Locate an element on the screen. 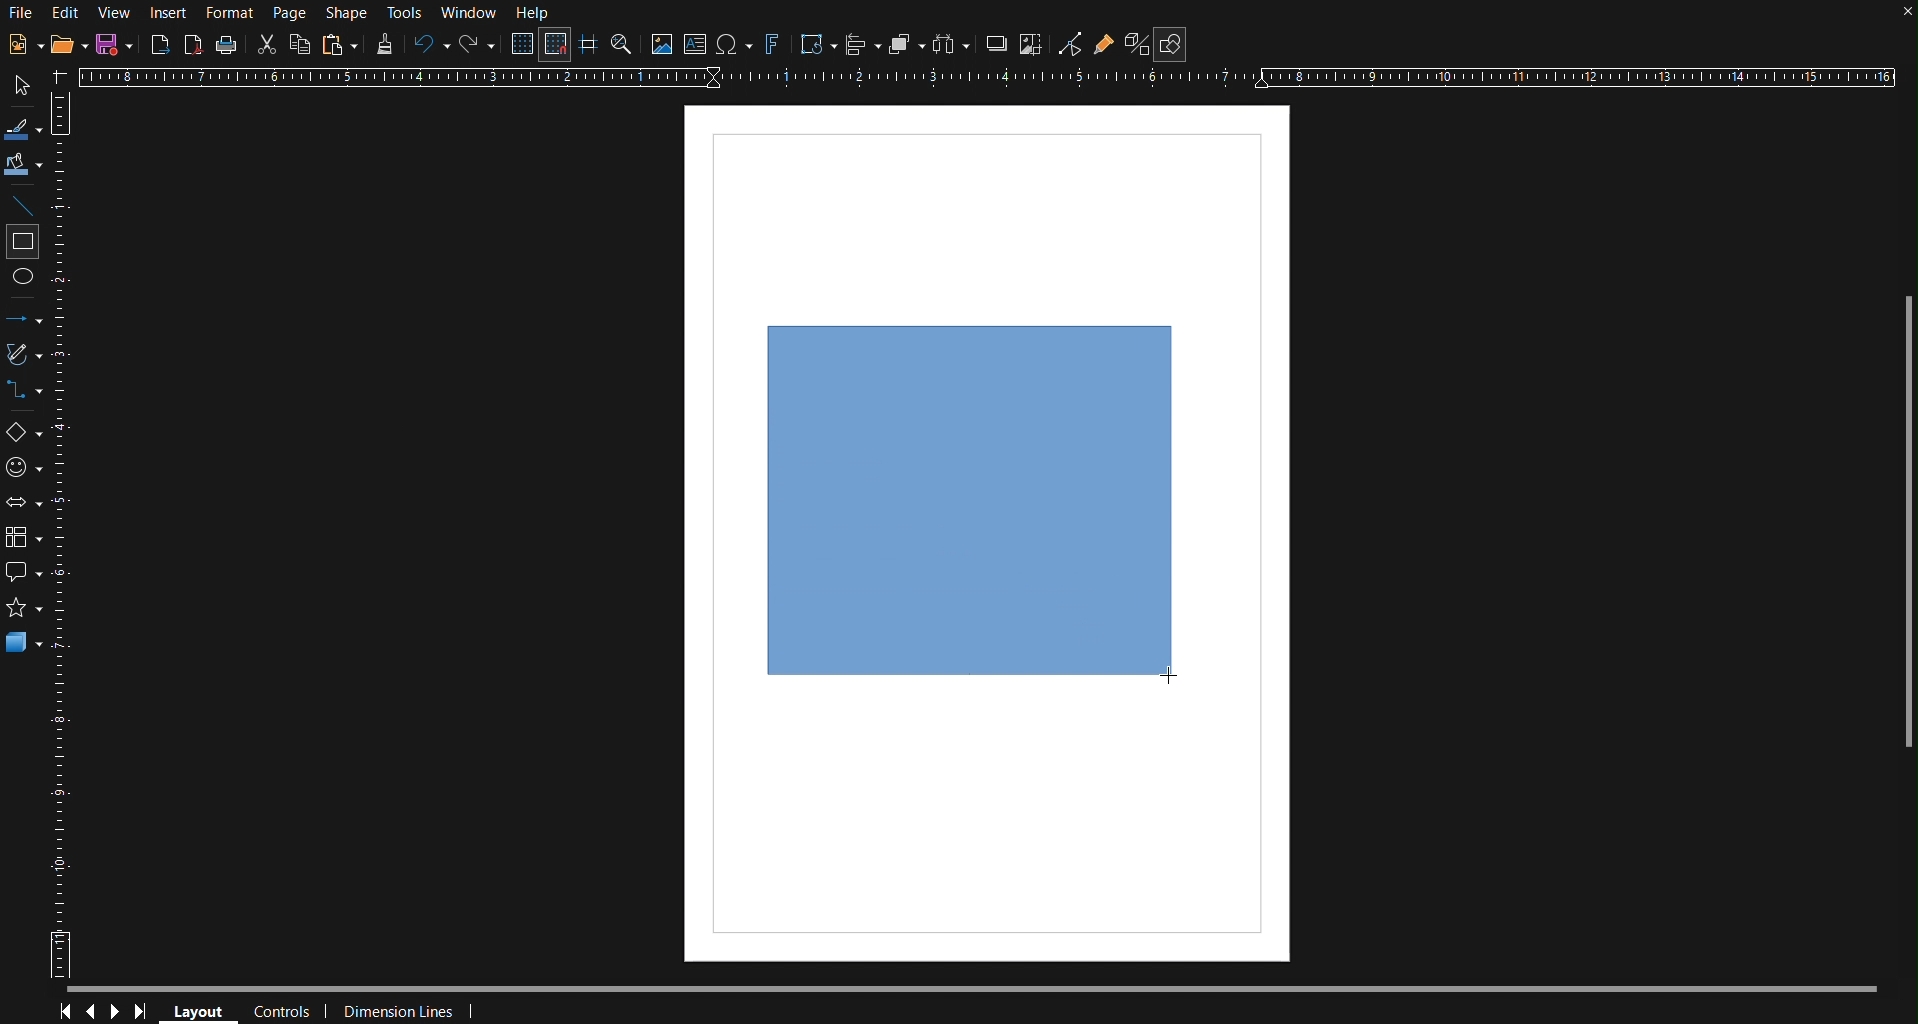  Cut is located at coordinates (264, 44).